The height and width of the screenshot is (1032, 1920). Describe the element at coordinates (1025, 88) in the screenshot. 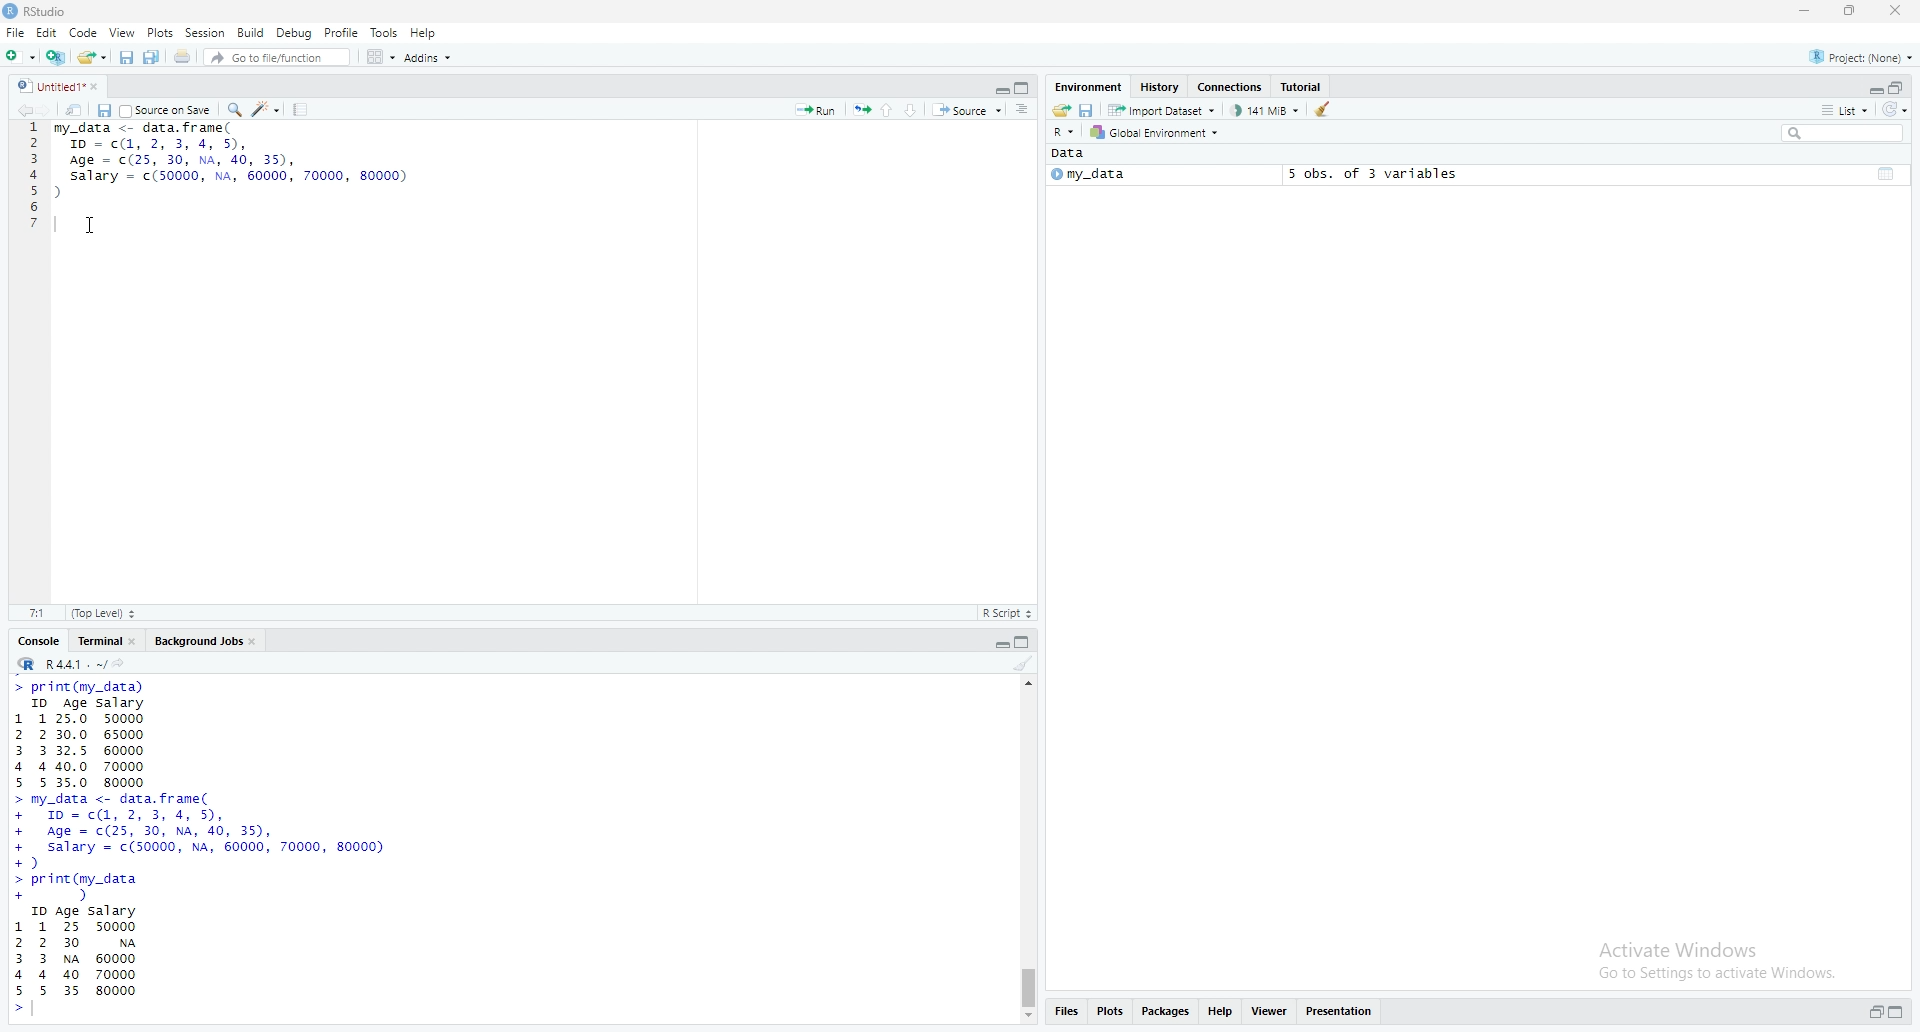

I see `collapse` at that location.